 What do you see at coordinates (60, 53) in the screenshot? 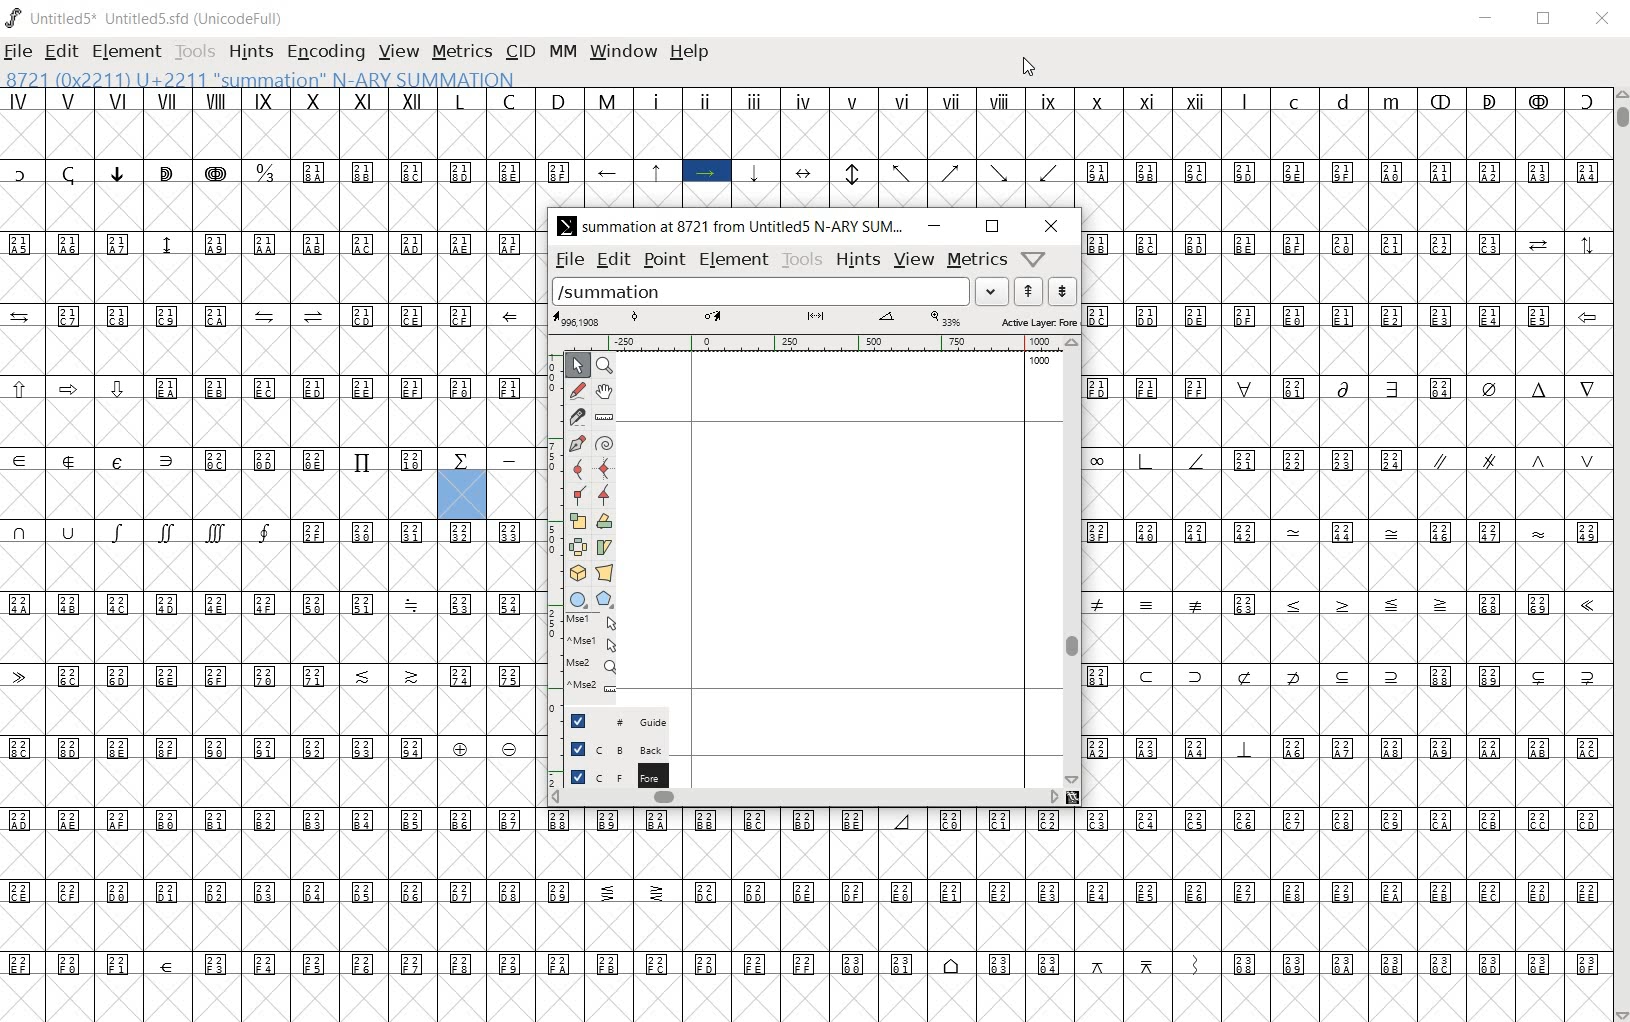
I see `EDIT` at bounding box center [60, 53].